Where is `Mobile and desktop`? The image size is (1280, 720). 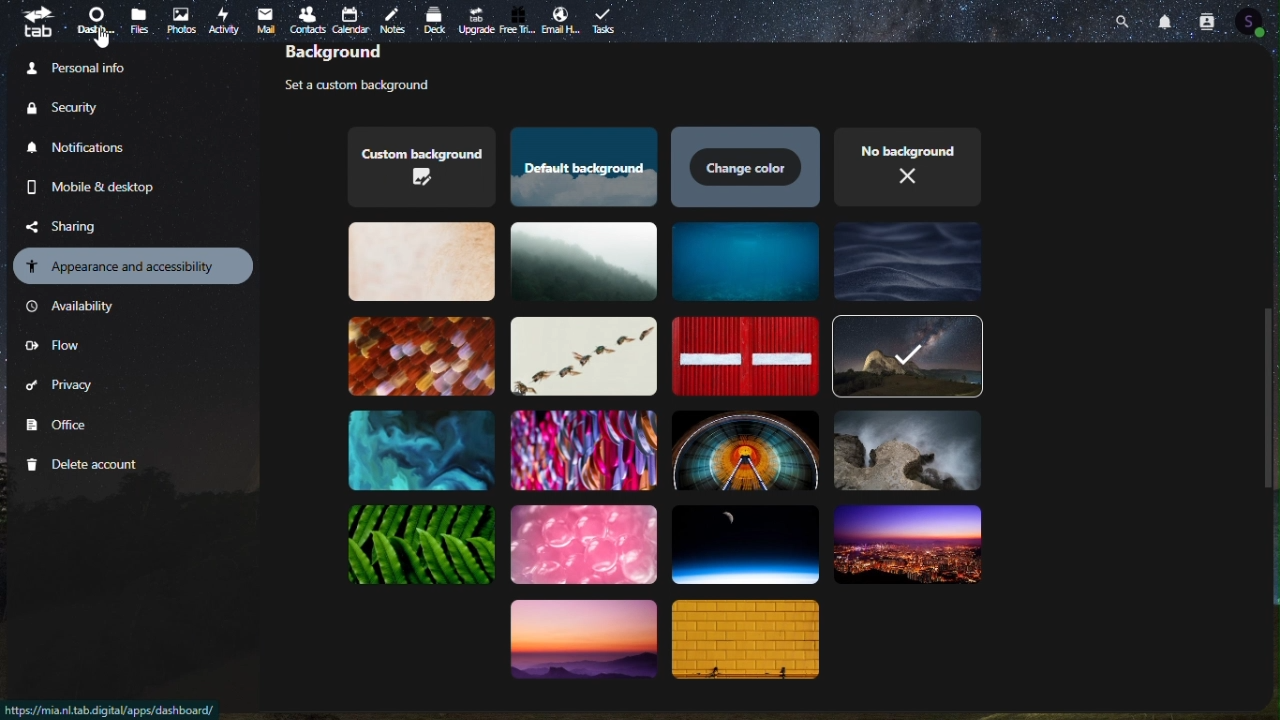 Mobile and desktop is located at coordinates (107, 187).